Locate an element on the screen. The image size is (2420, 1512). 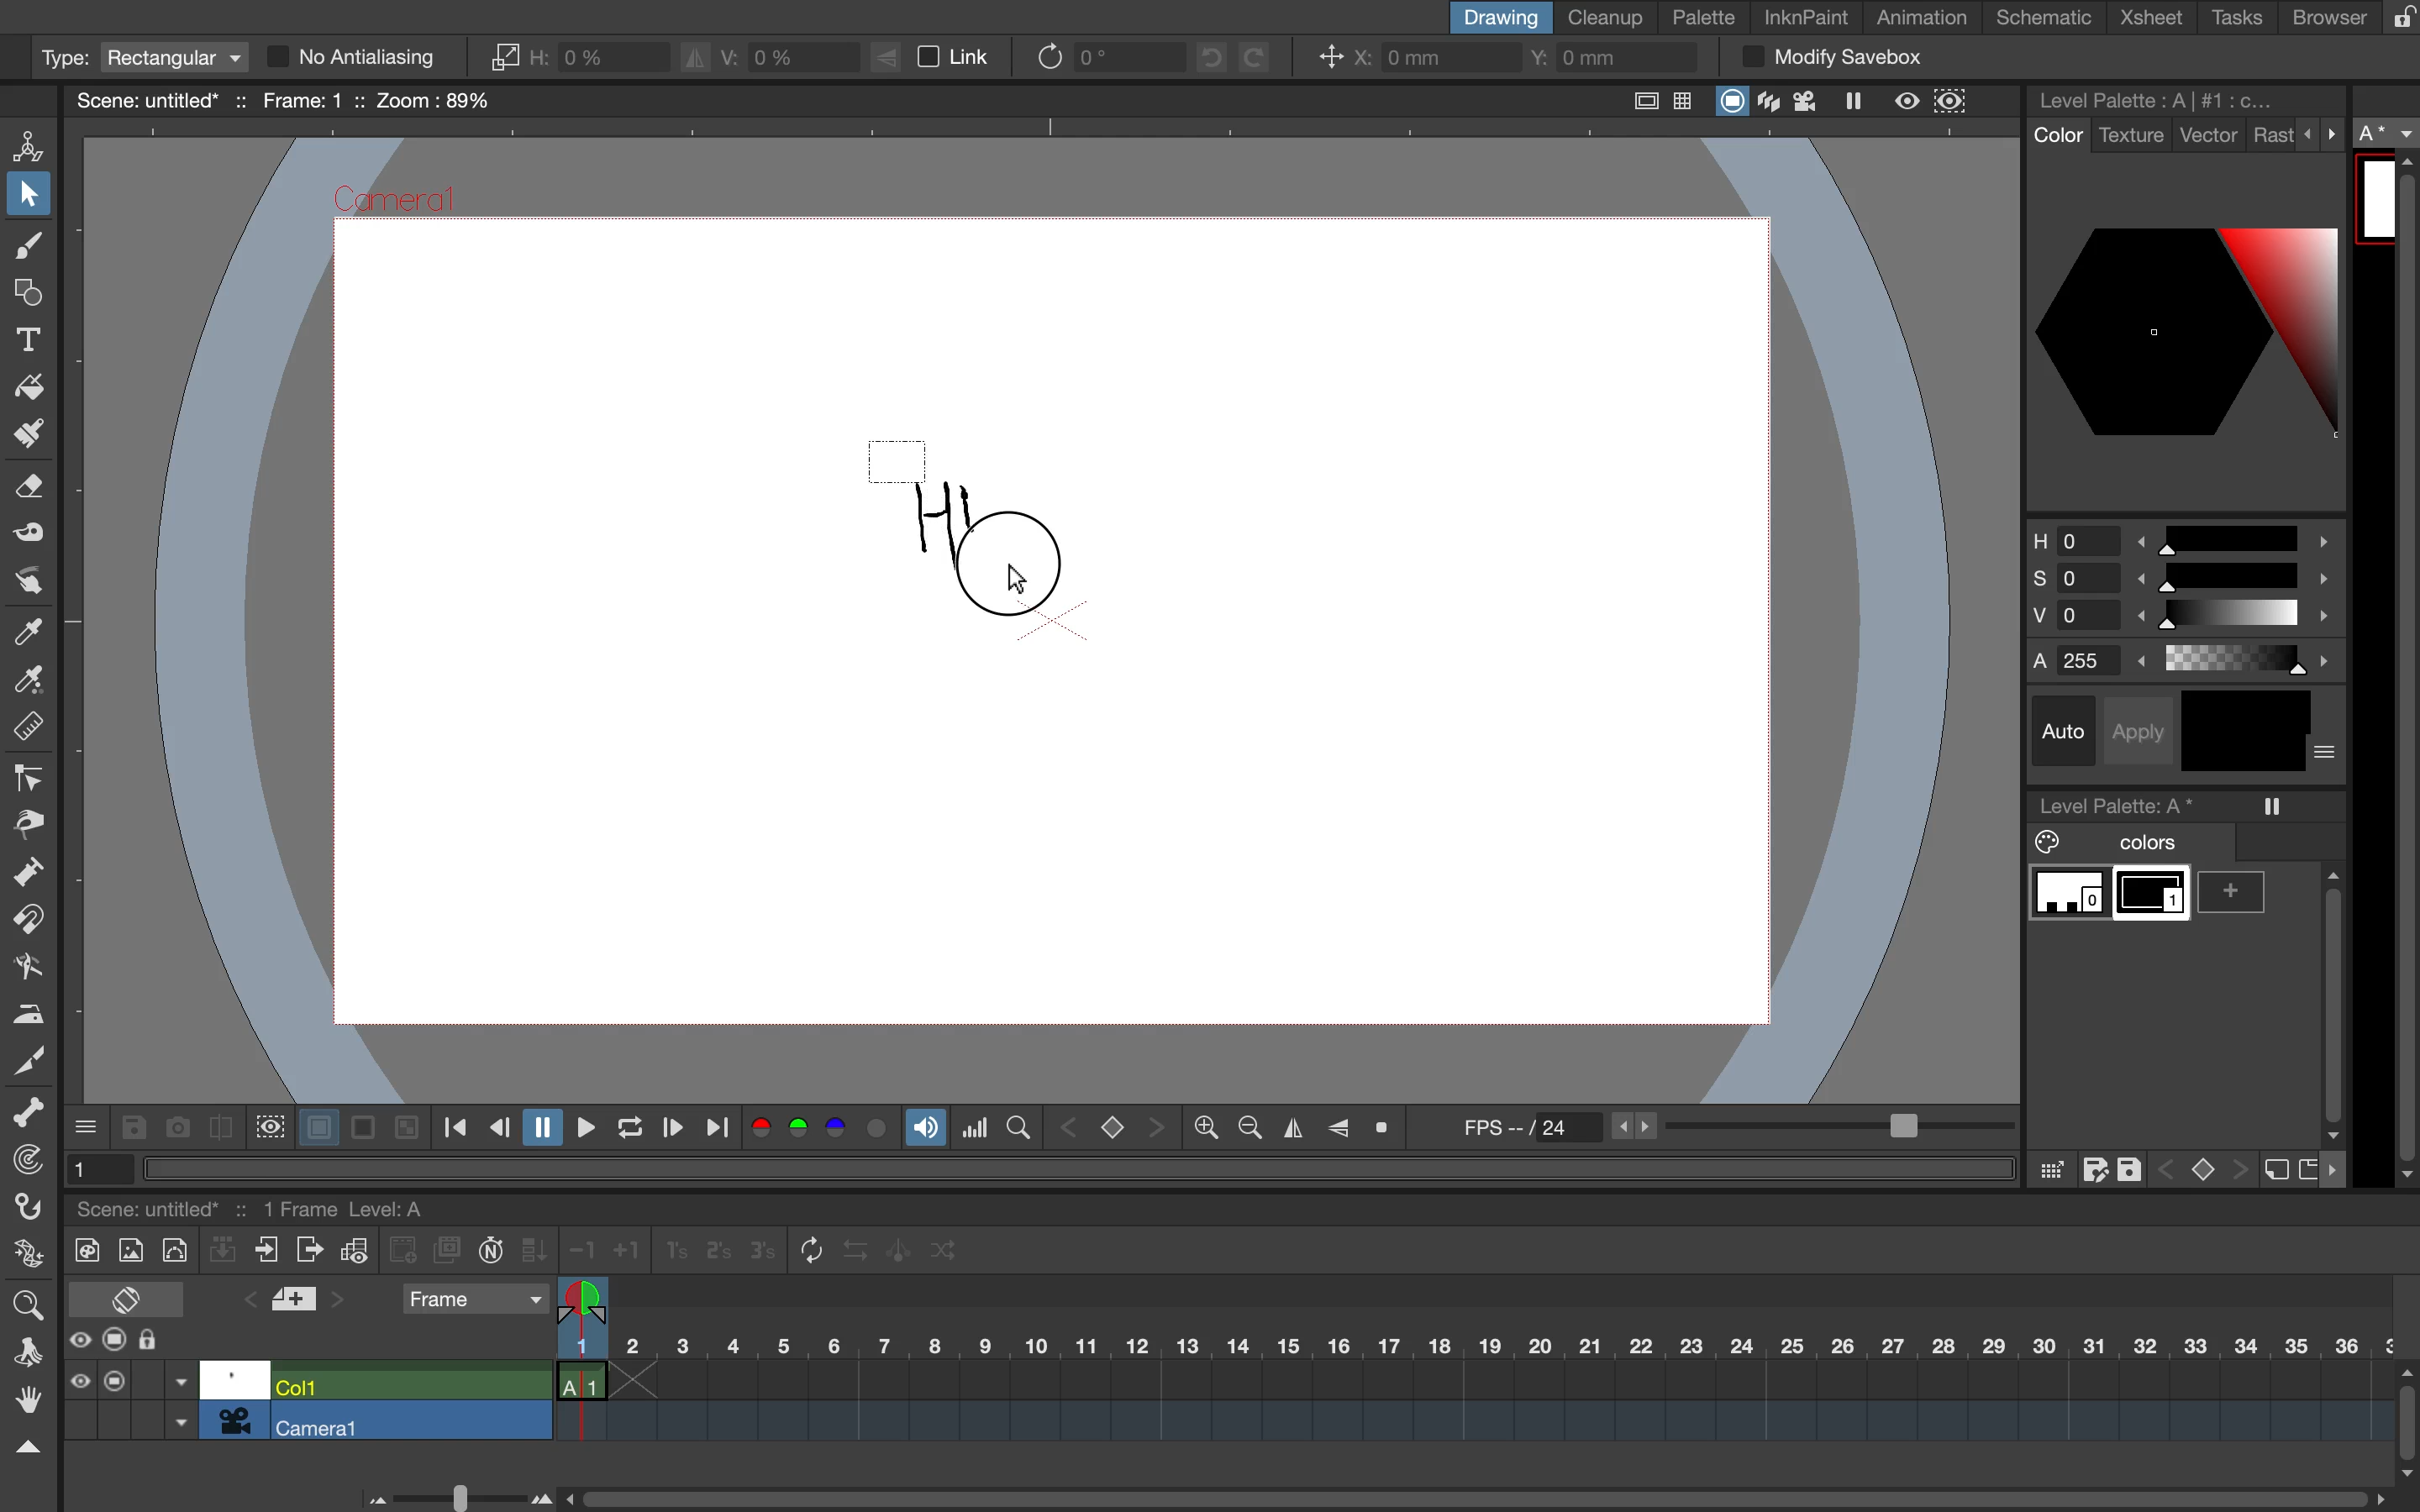
compare to snapshot is located at coordinates (220, 1132).